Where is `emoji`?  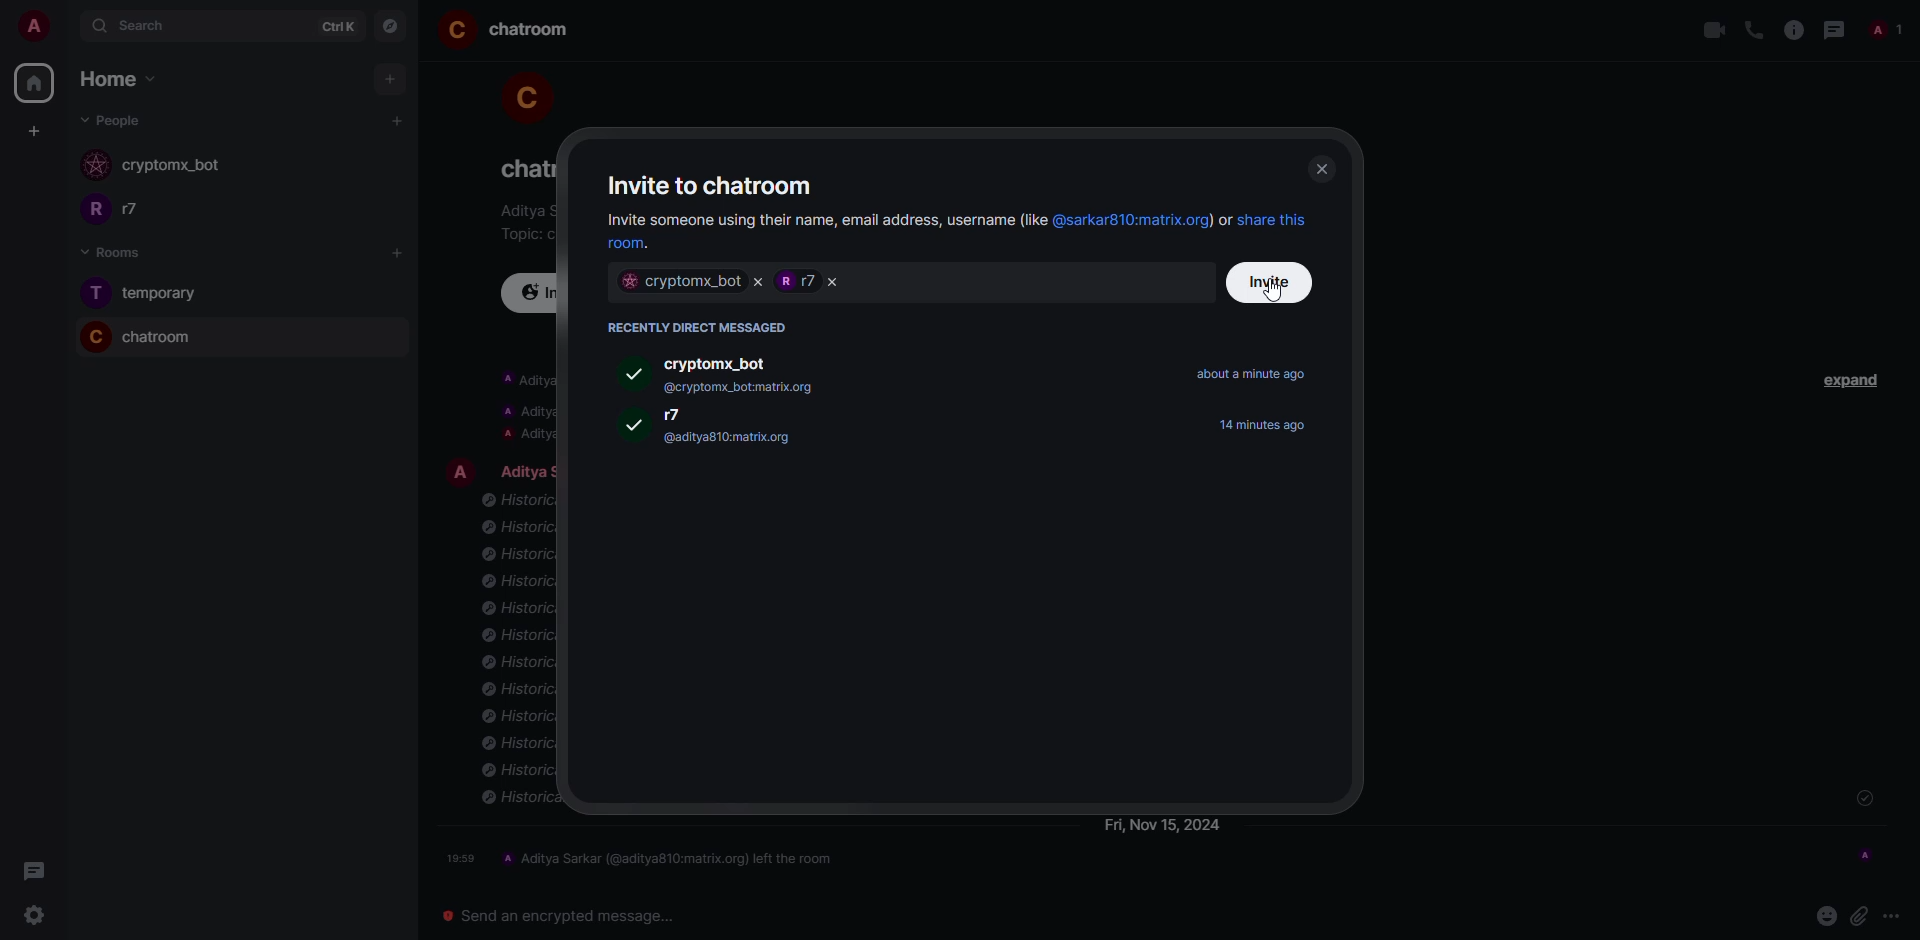
emoji is located at coordinates (1825, 914).